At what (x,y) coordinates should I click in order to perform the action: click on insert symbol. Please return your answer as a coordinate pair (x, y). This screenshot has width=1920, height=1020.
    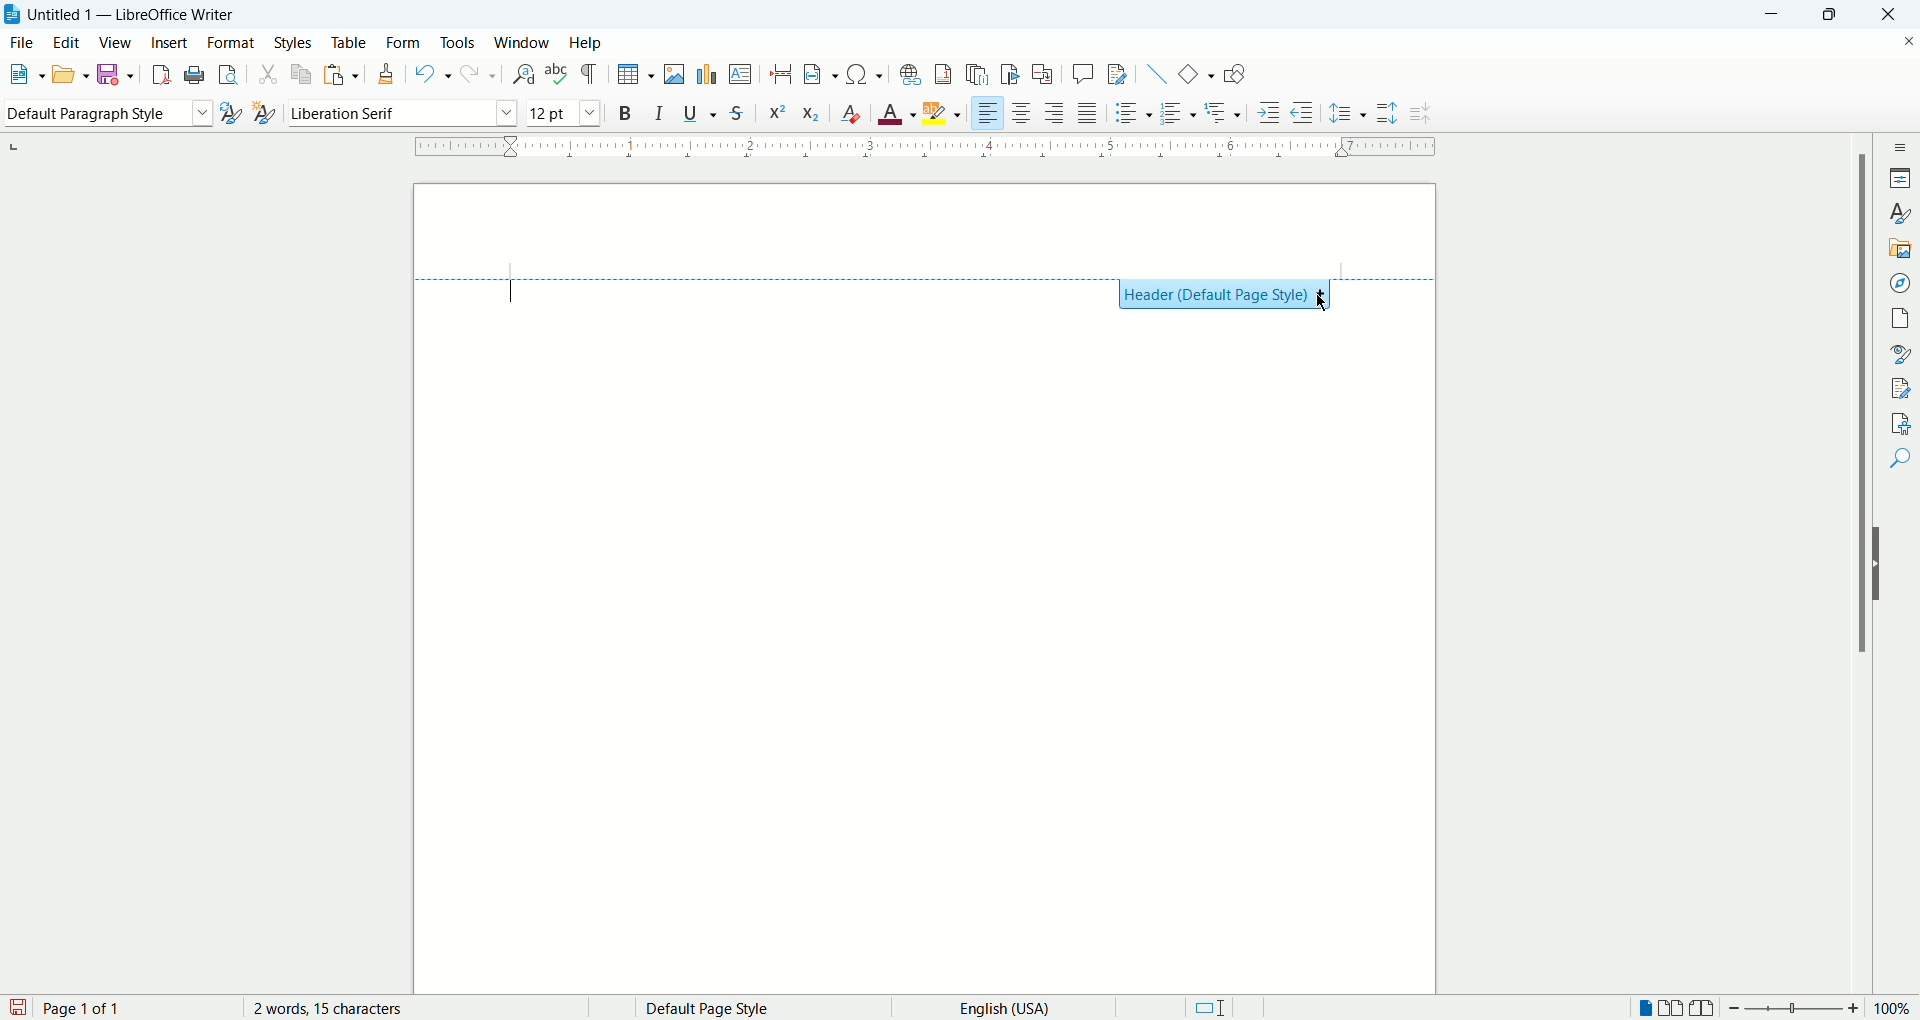
    Looking at the image, I should click on (864, 73).